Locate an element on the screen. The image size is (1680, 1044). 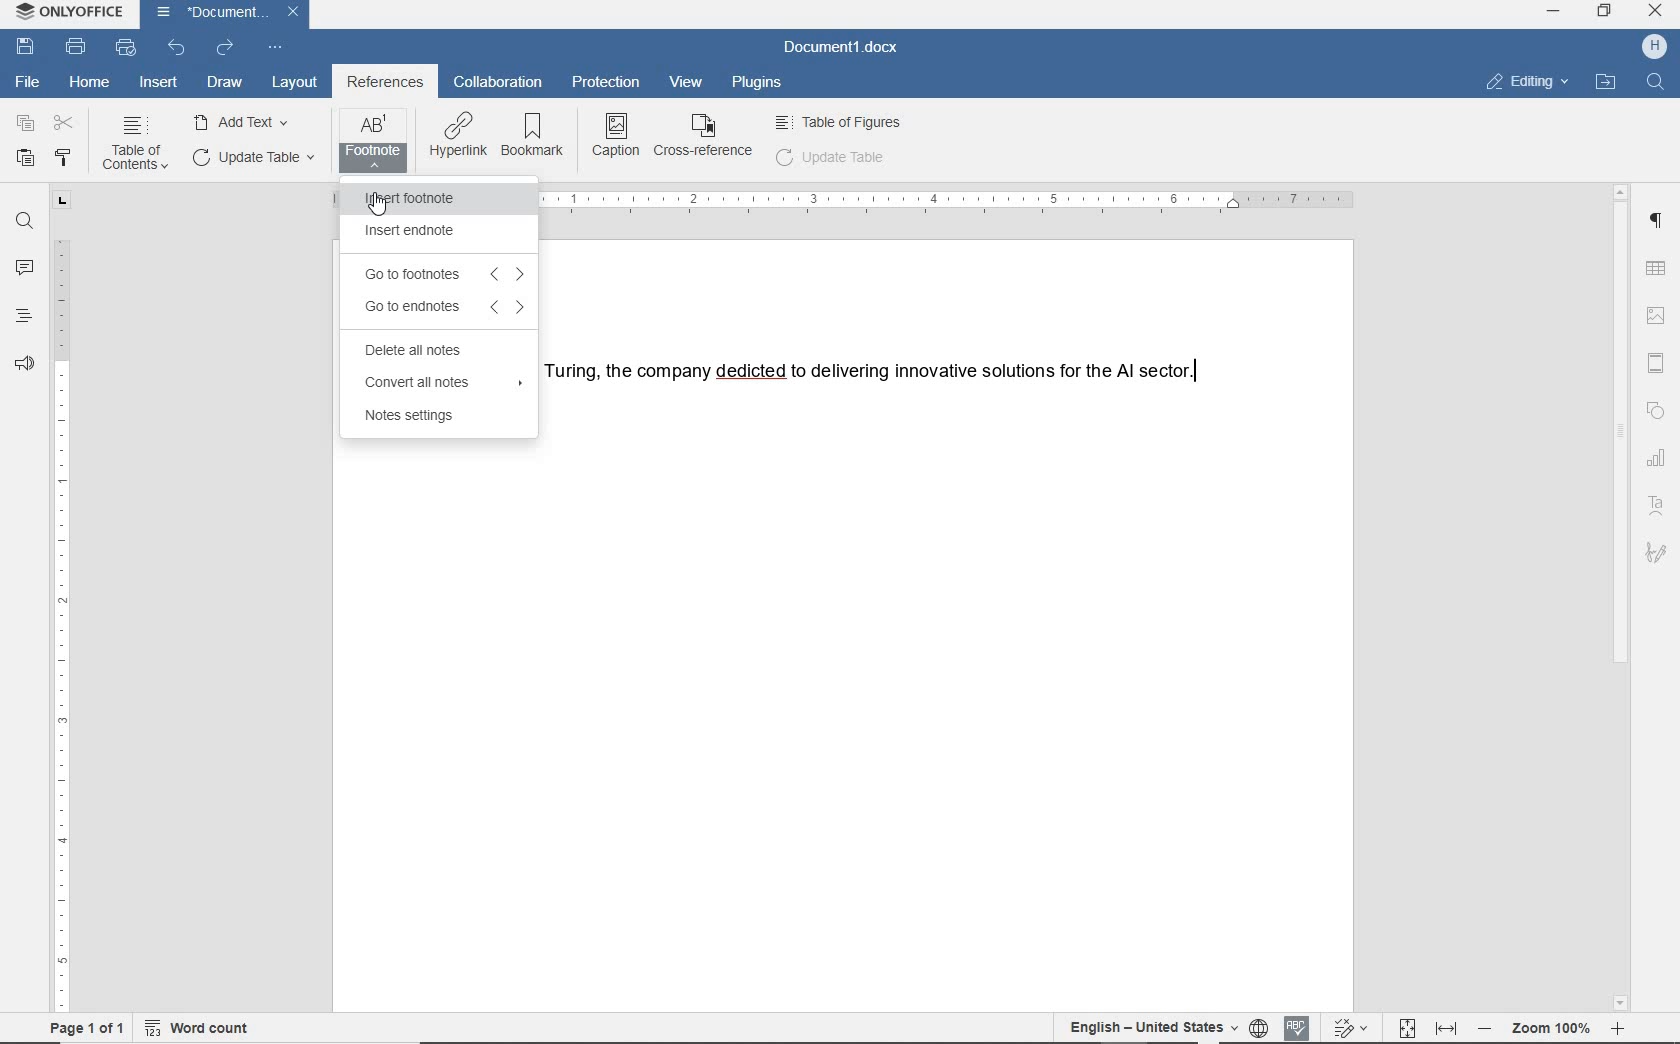
HEADER & FOOTERS is located at coordinates (1659, 360).